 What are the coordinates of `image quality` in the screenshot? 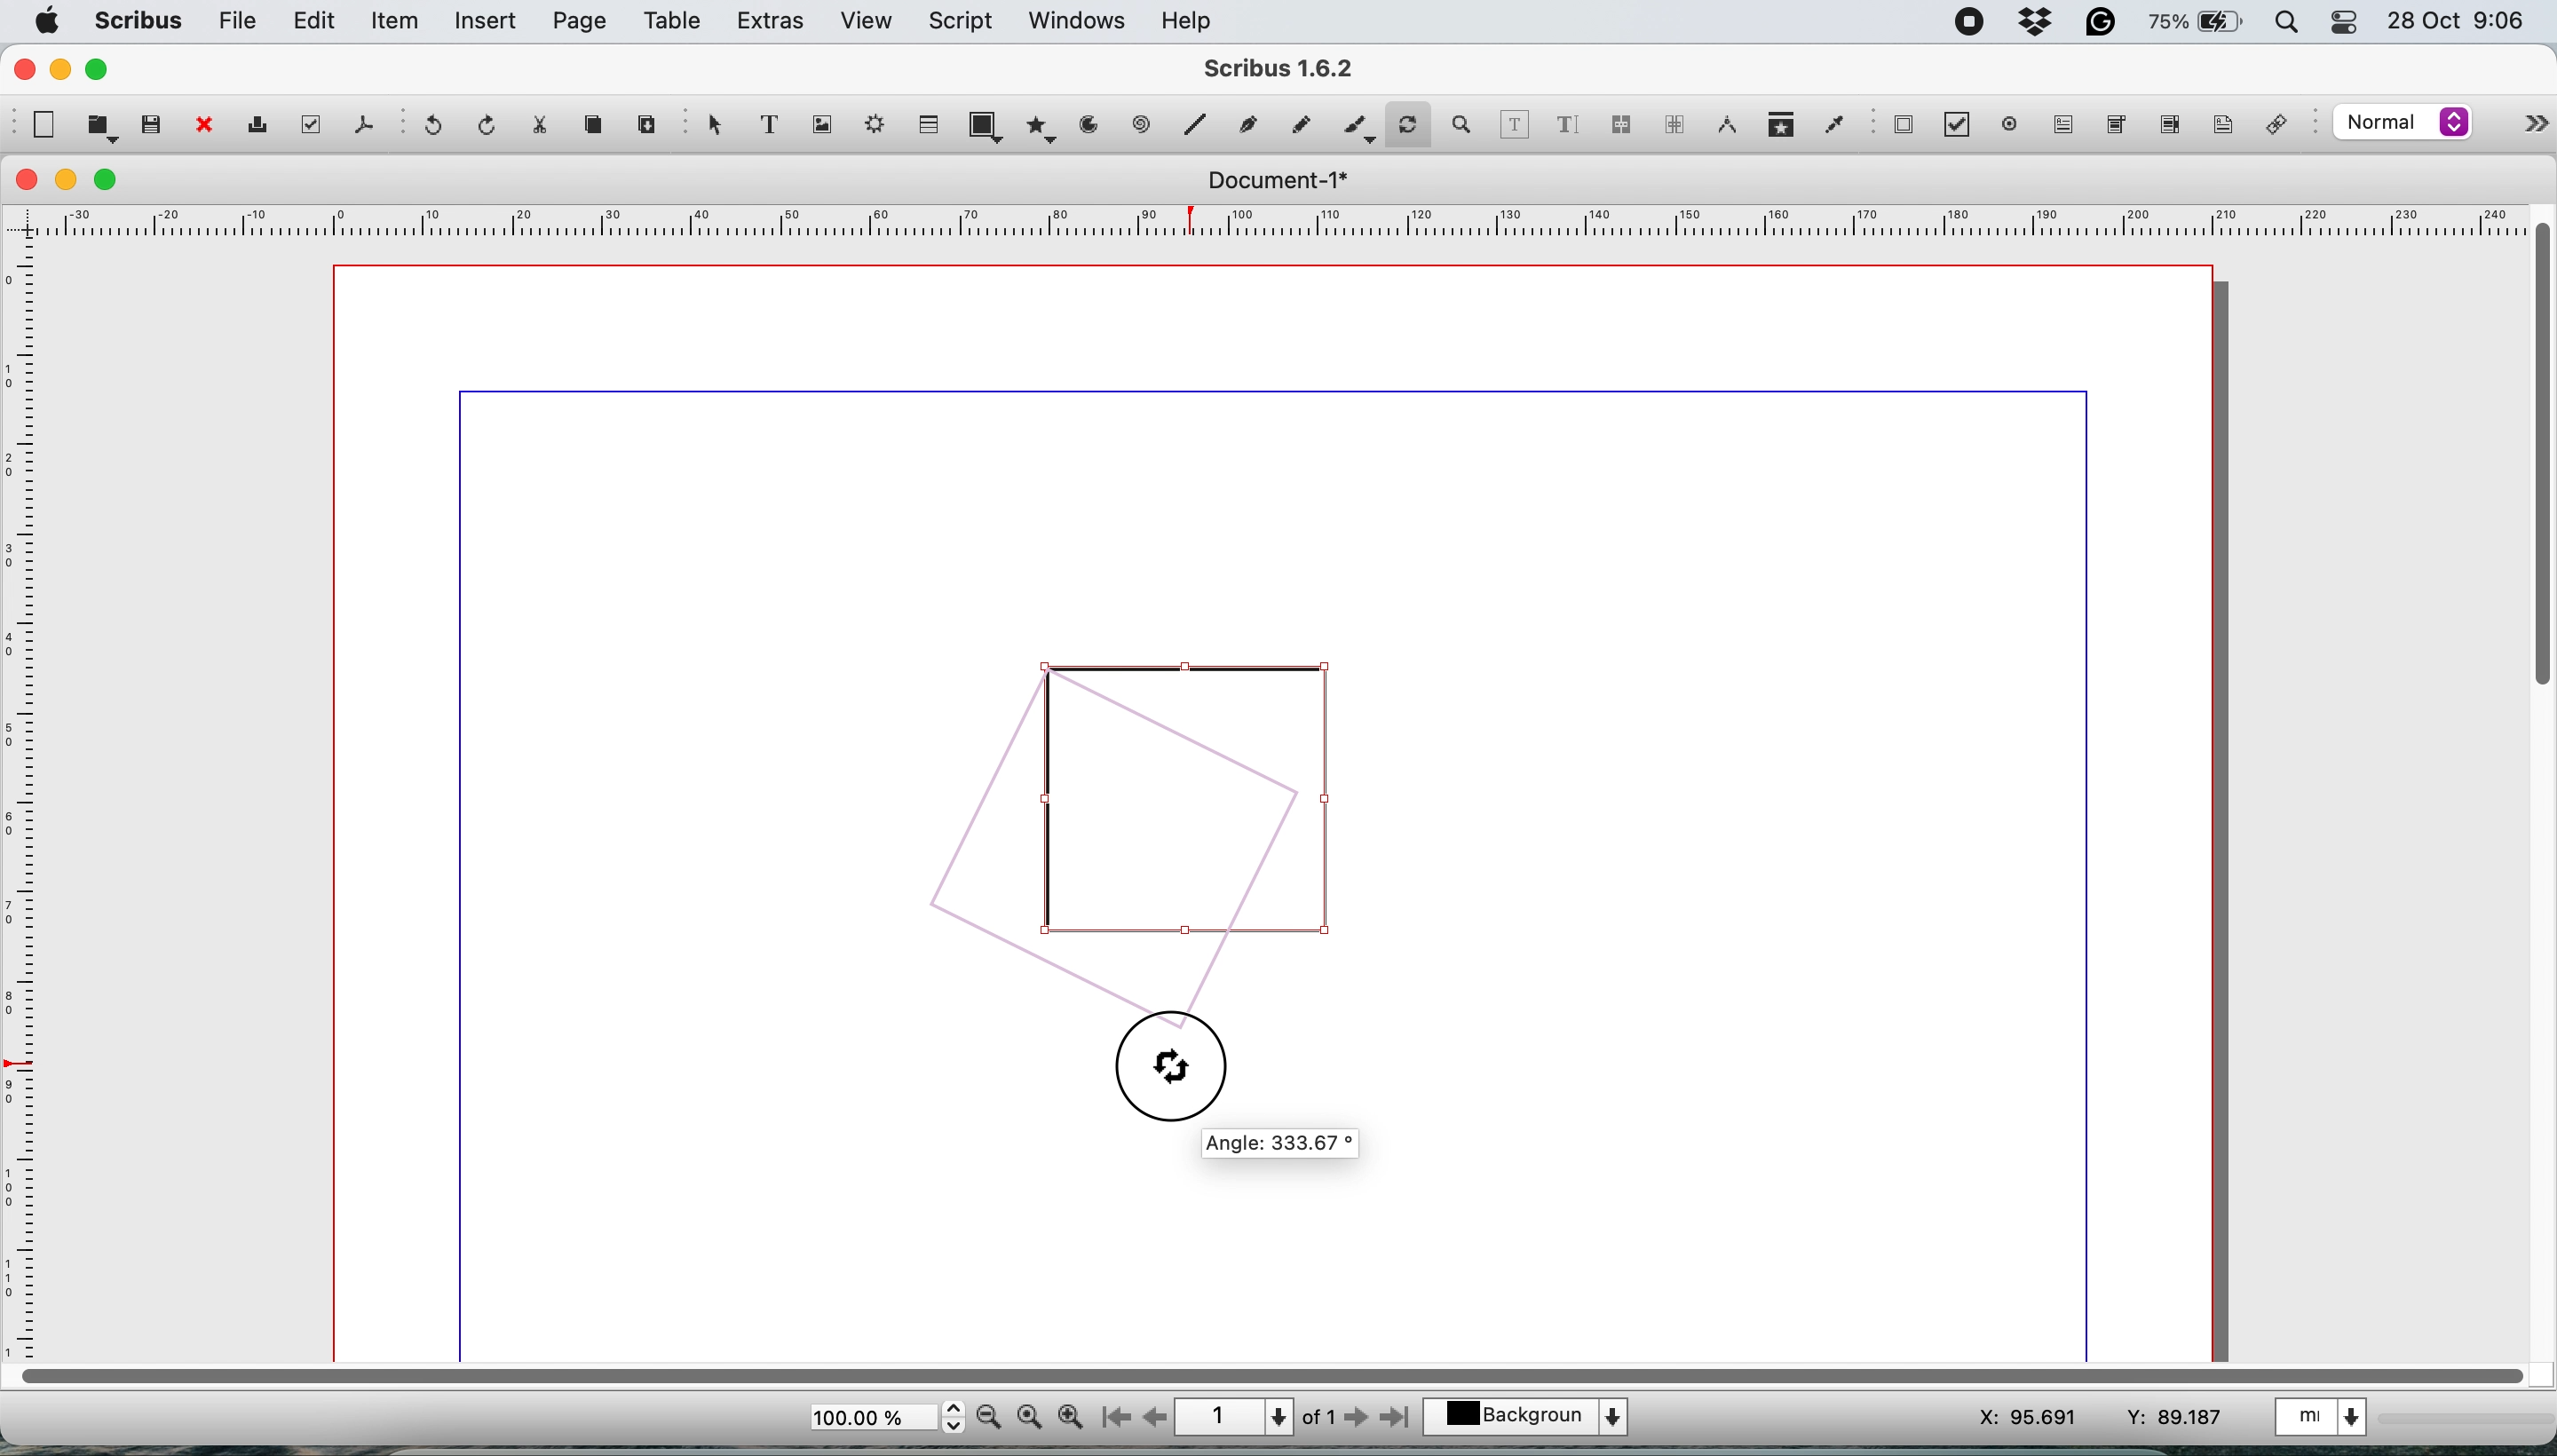 It's located at (2403, 125).